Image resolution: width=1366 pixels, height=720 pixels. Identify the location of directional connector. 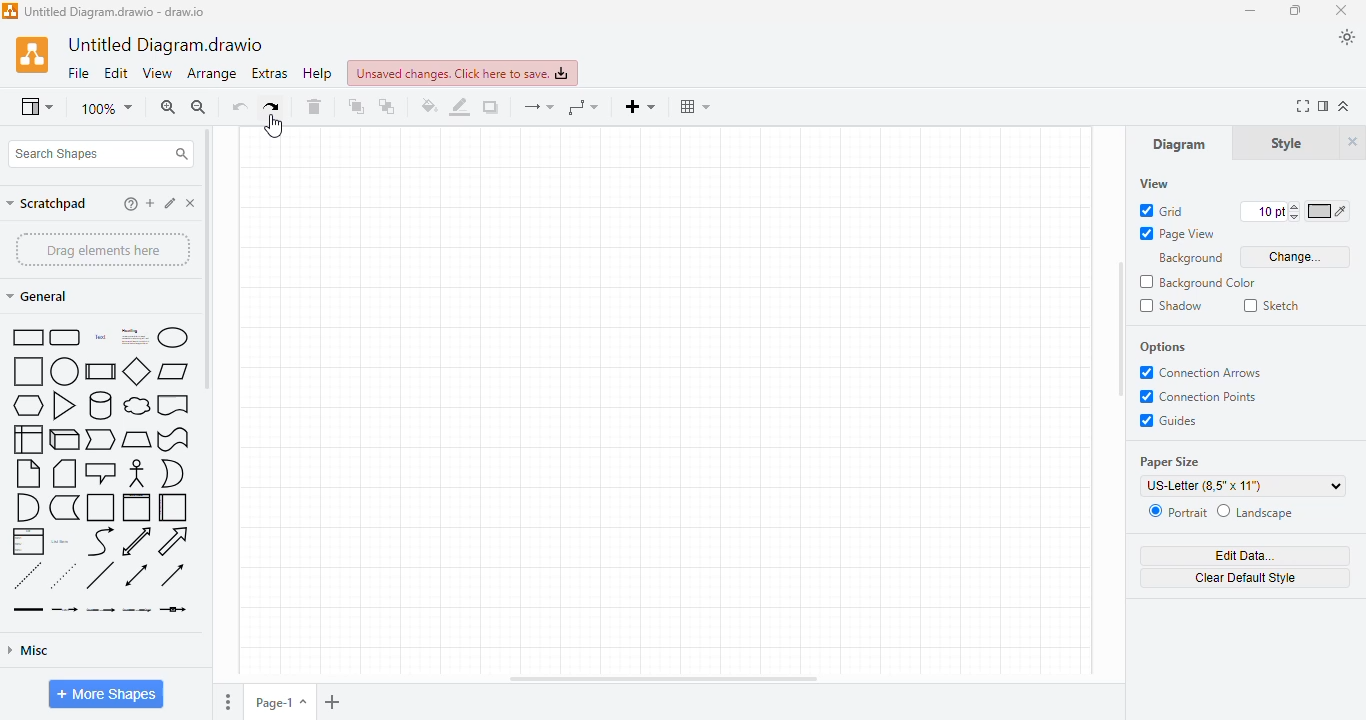
(172, 575).